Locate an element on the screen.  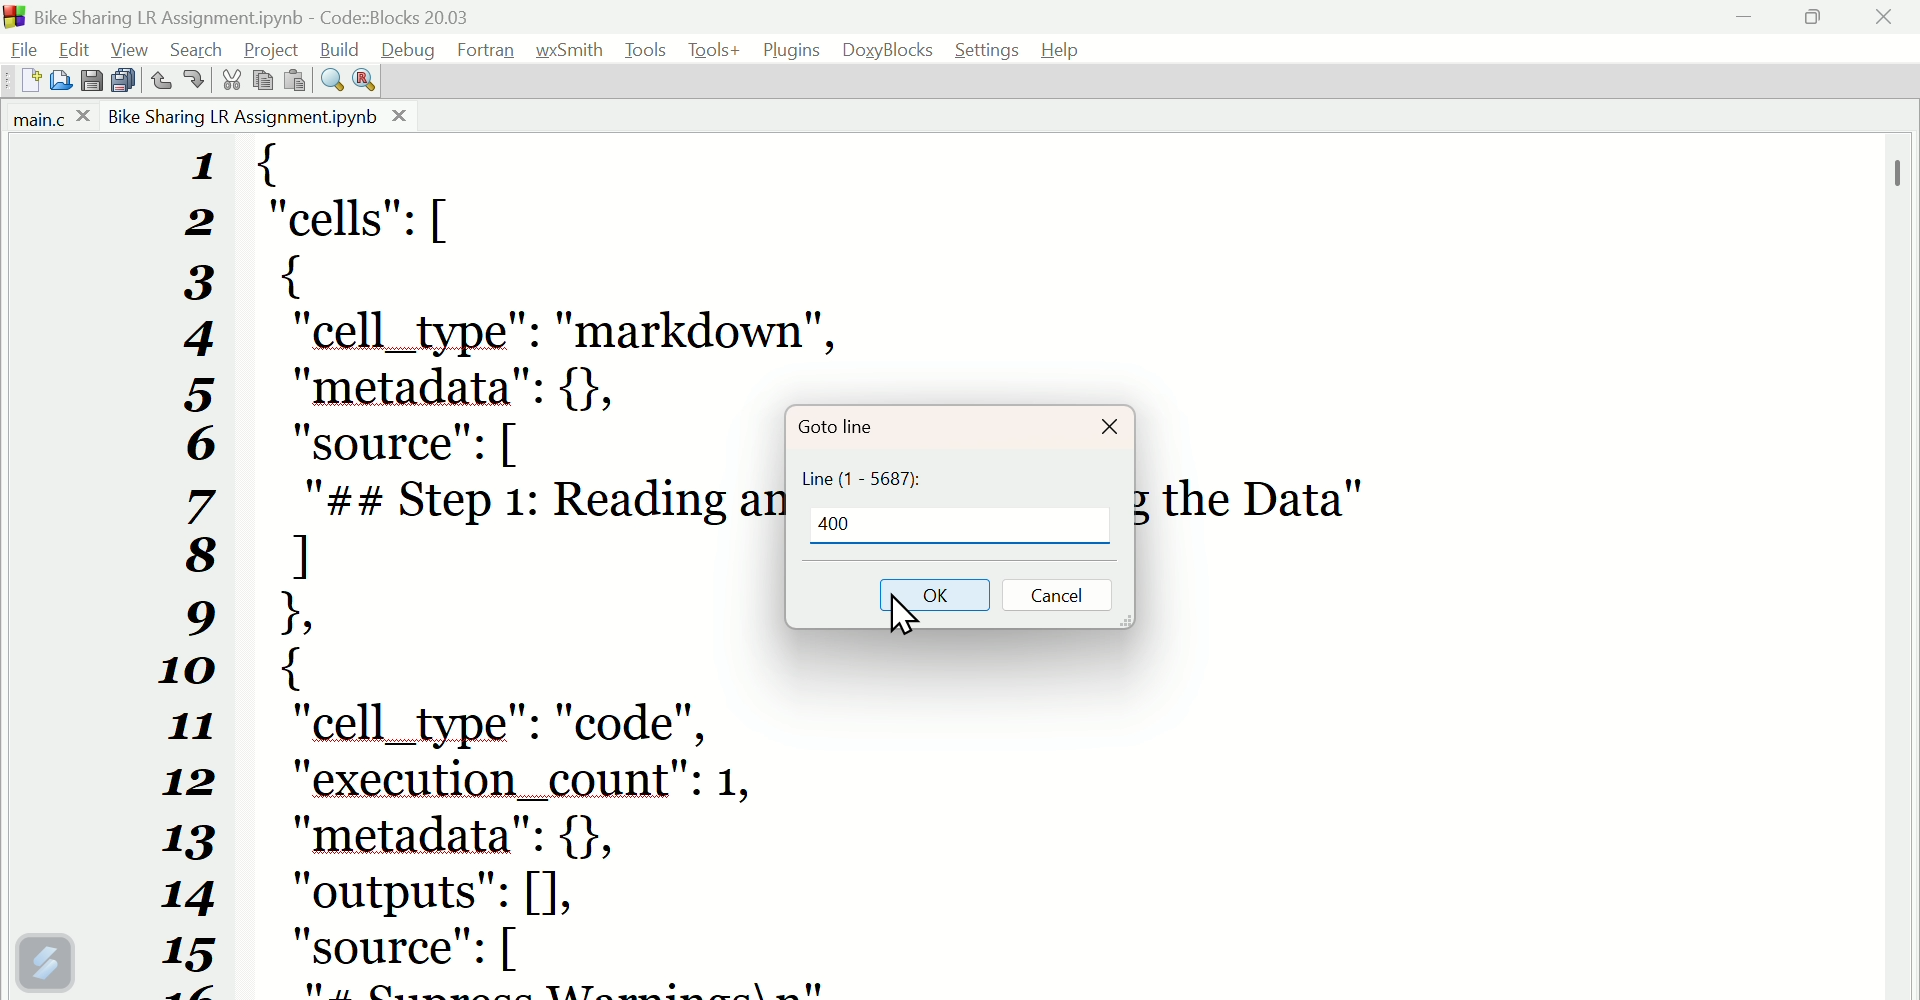
Scrollbar is located at coordinates (1900, 171).